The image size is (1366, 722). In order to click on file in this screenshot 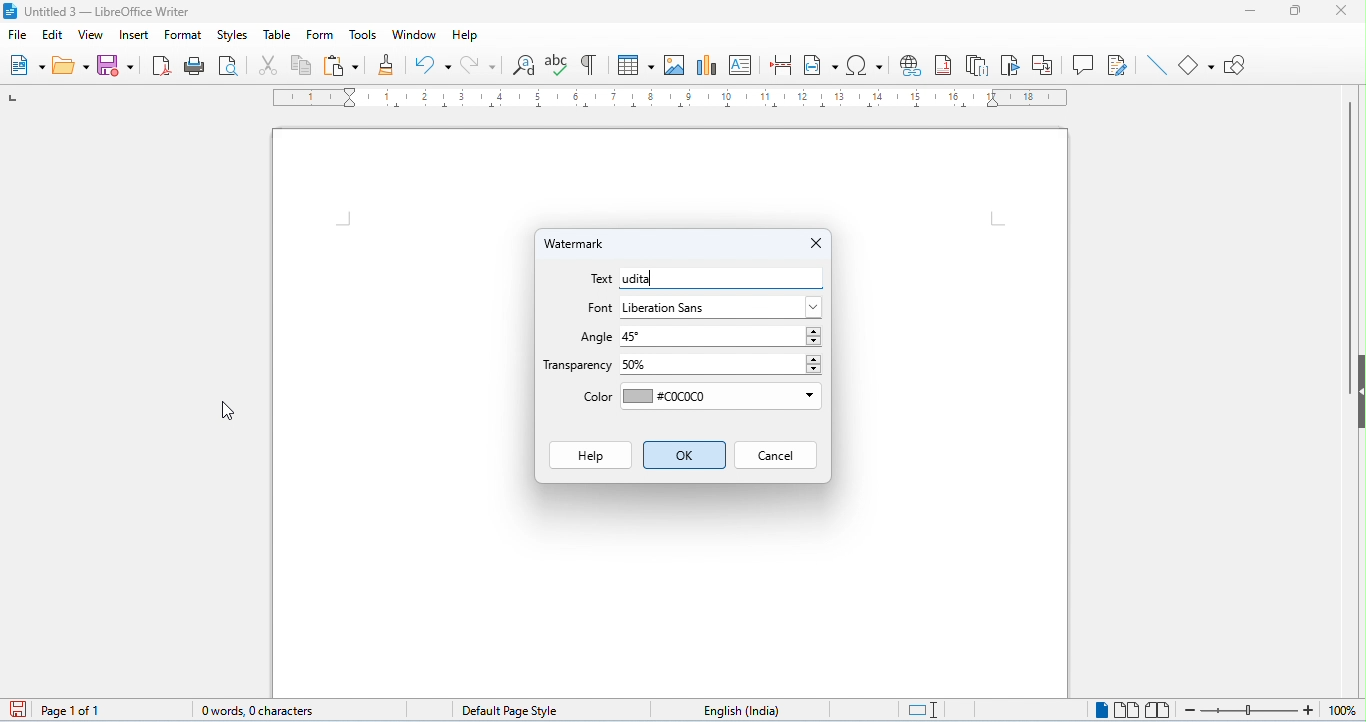, I will do `click(18, 37)`.